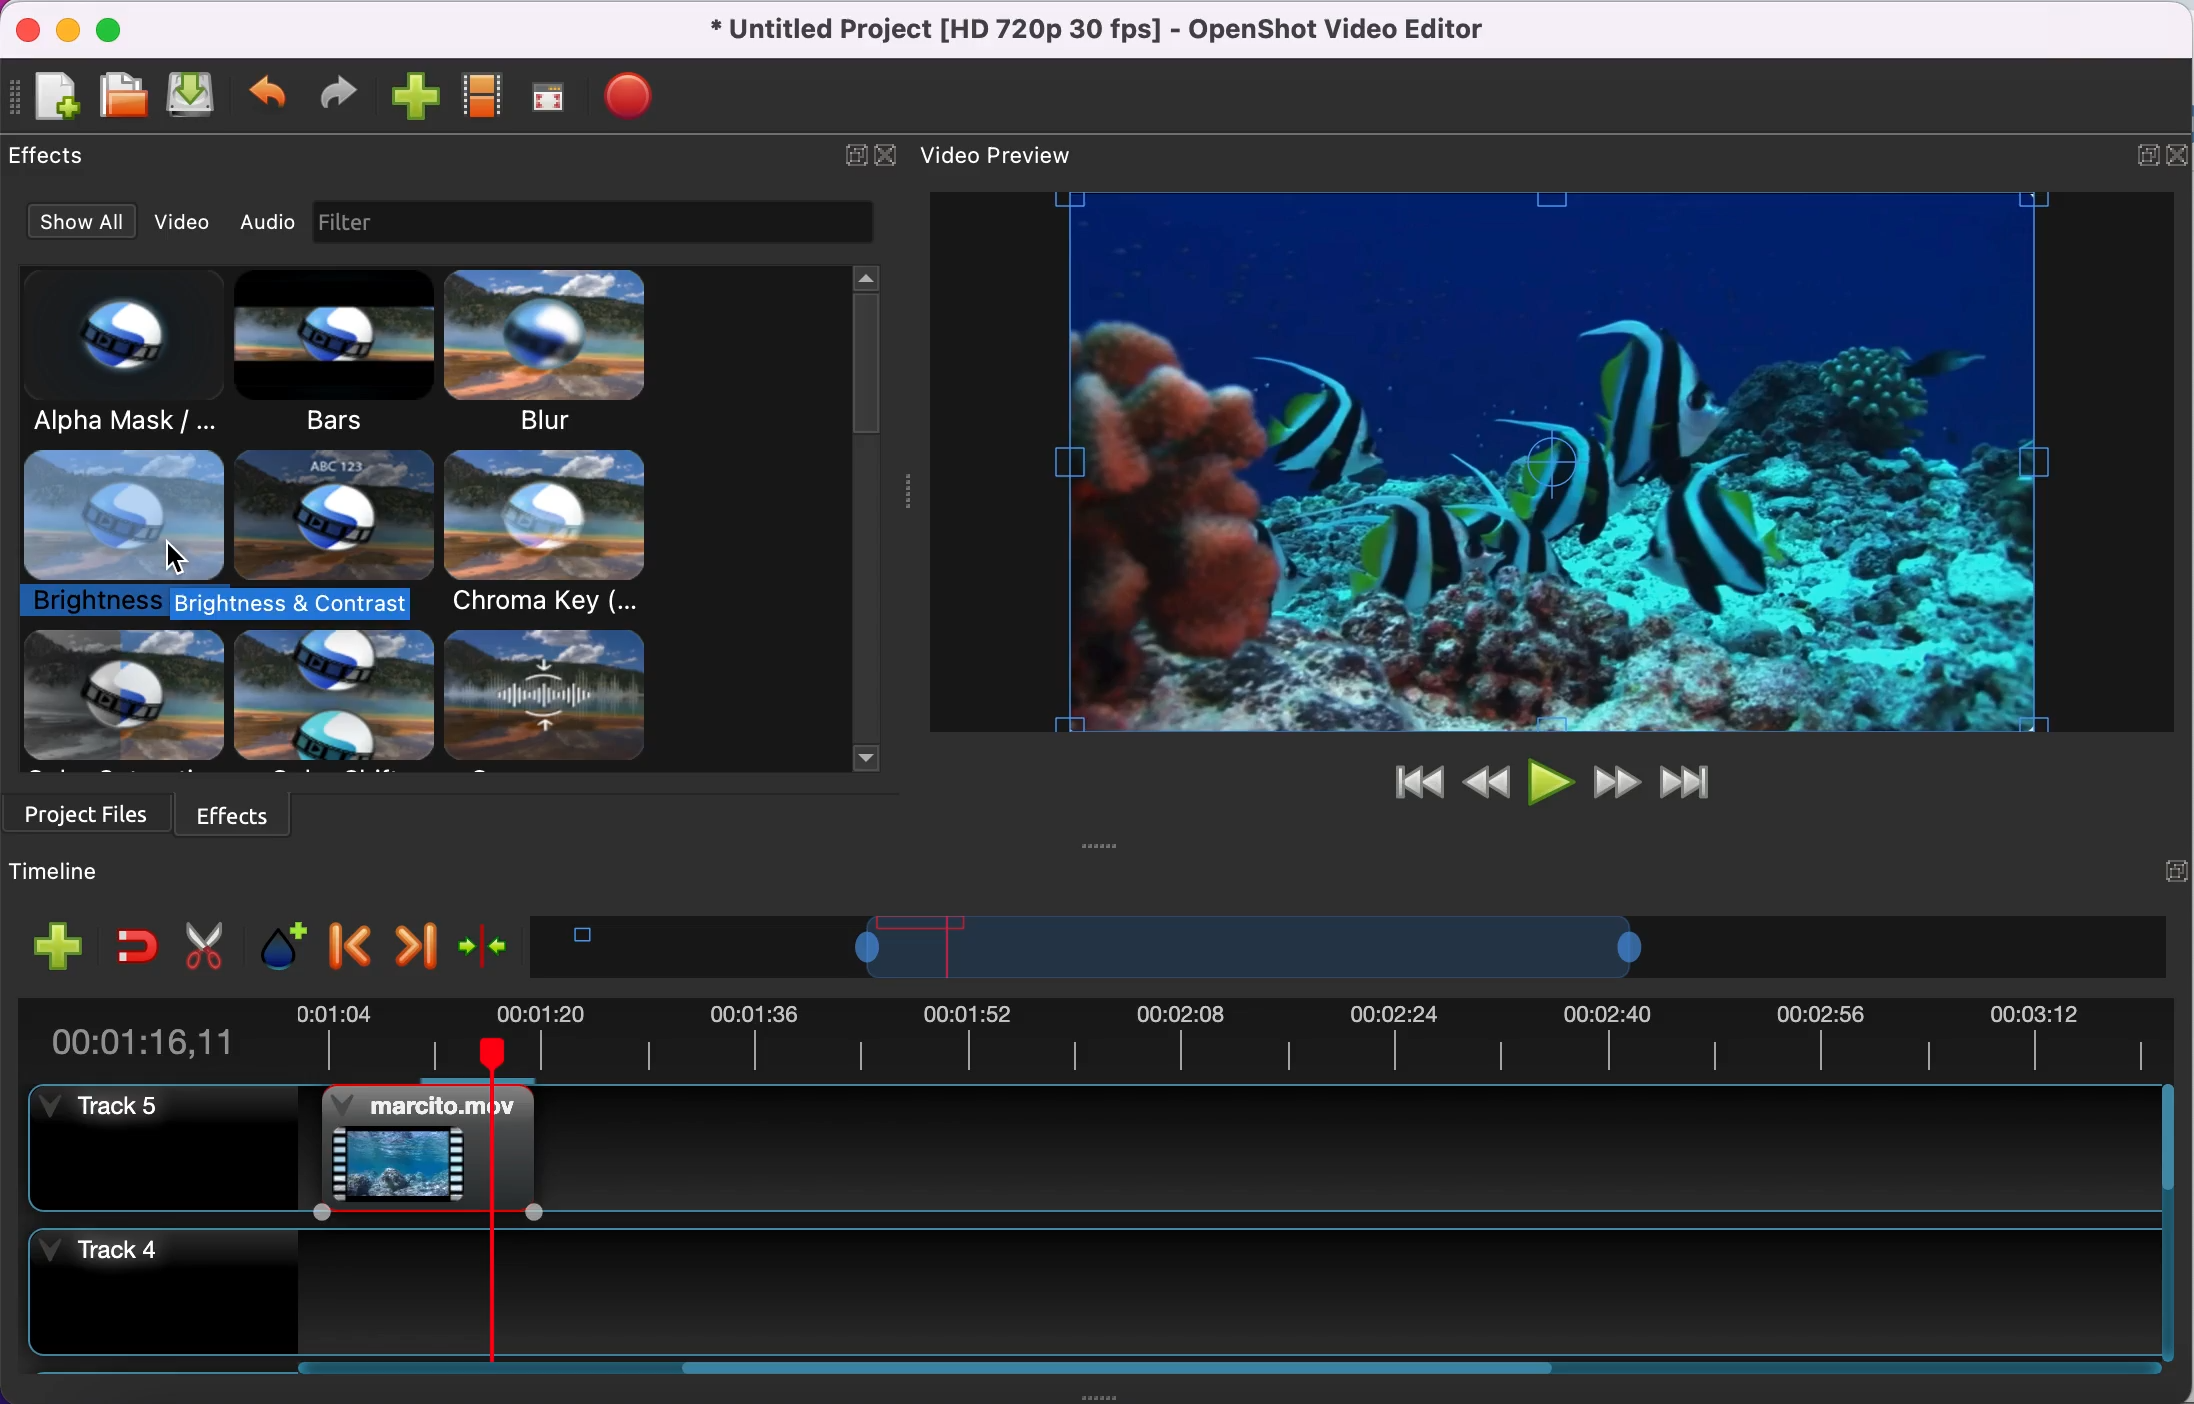  Describe the element at coordinates (2168, 1225) in the screenshot. I see `Vertical slide bar` at that location.